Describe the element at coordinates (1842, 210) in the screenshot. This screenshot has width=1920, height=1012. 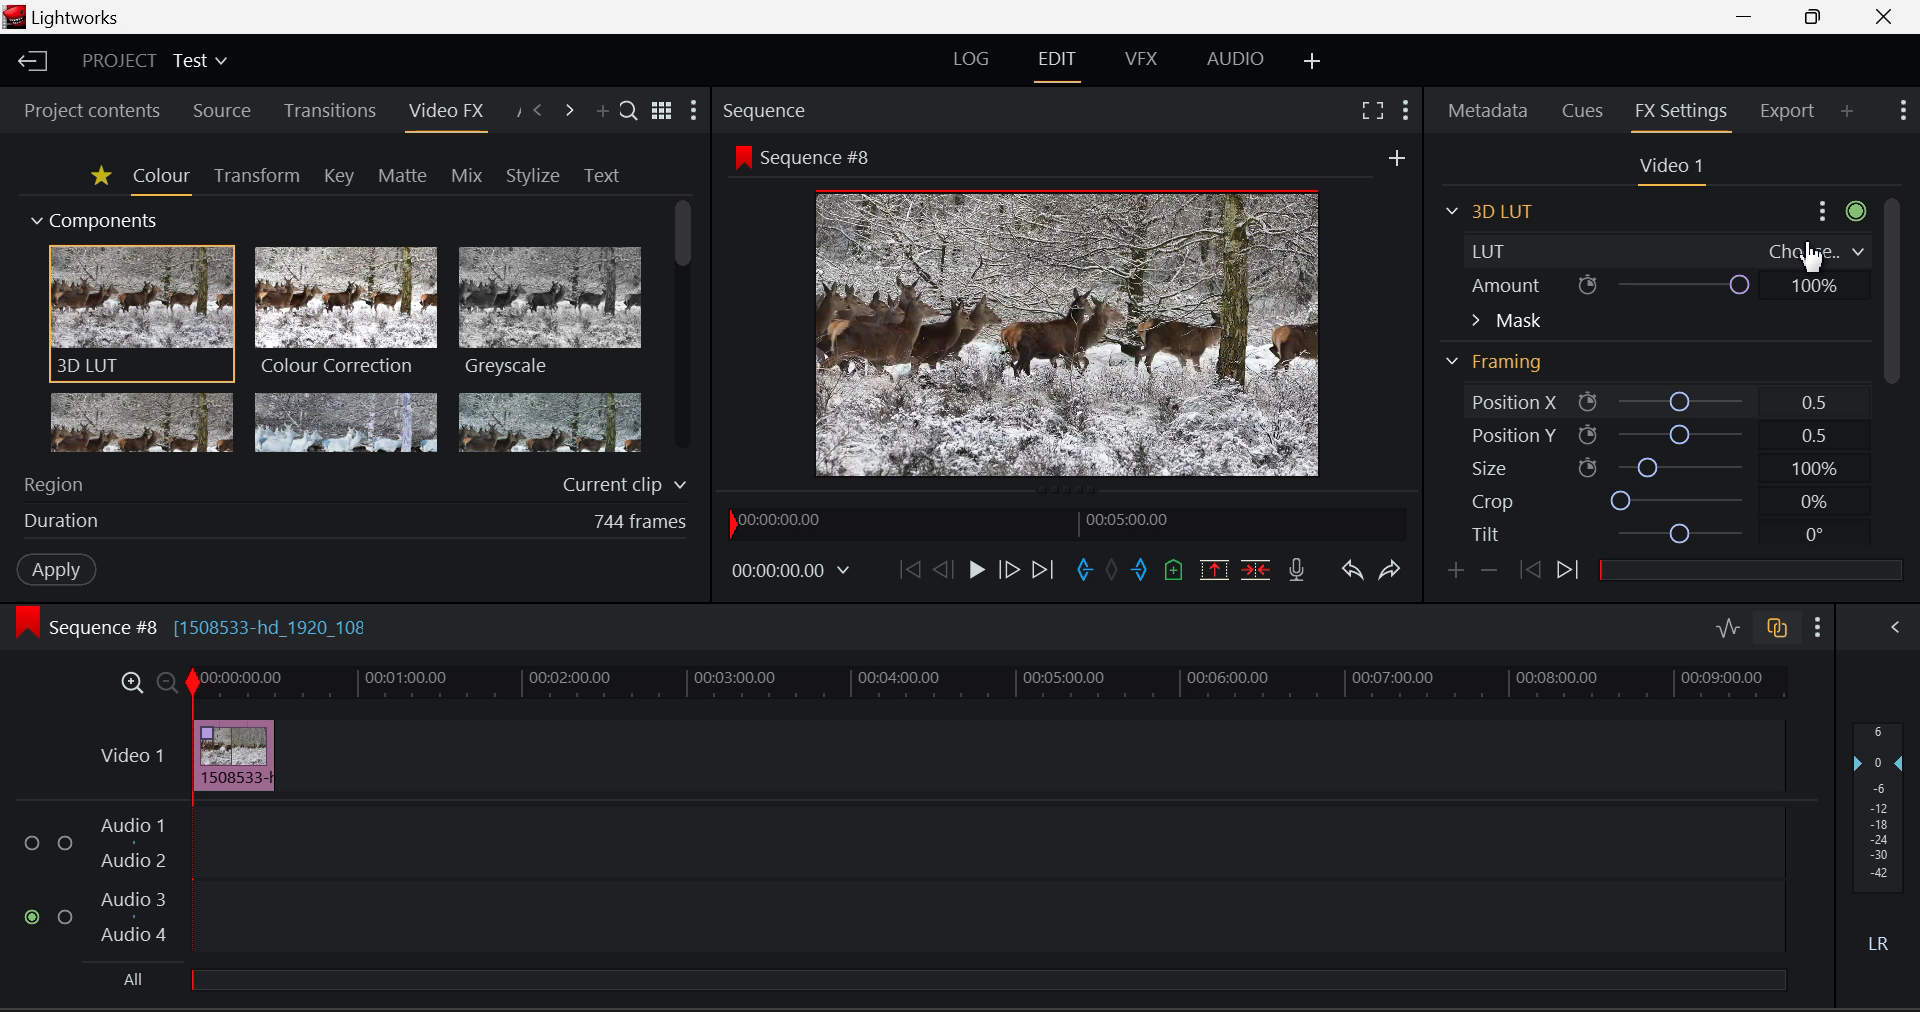
I see `Settings` at that location.